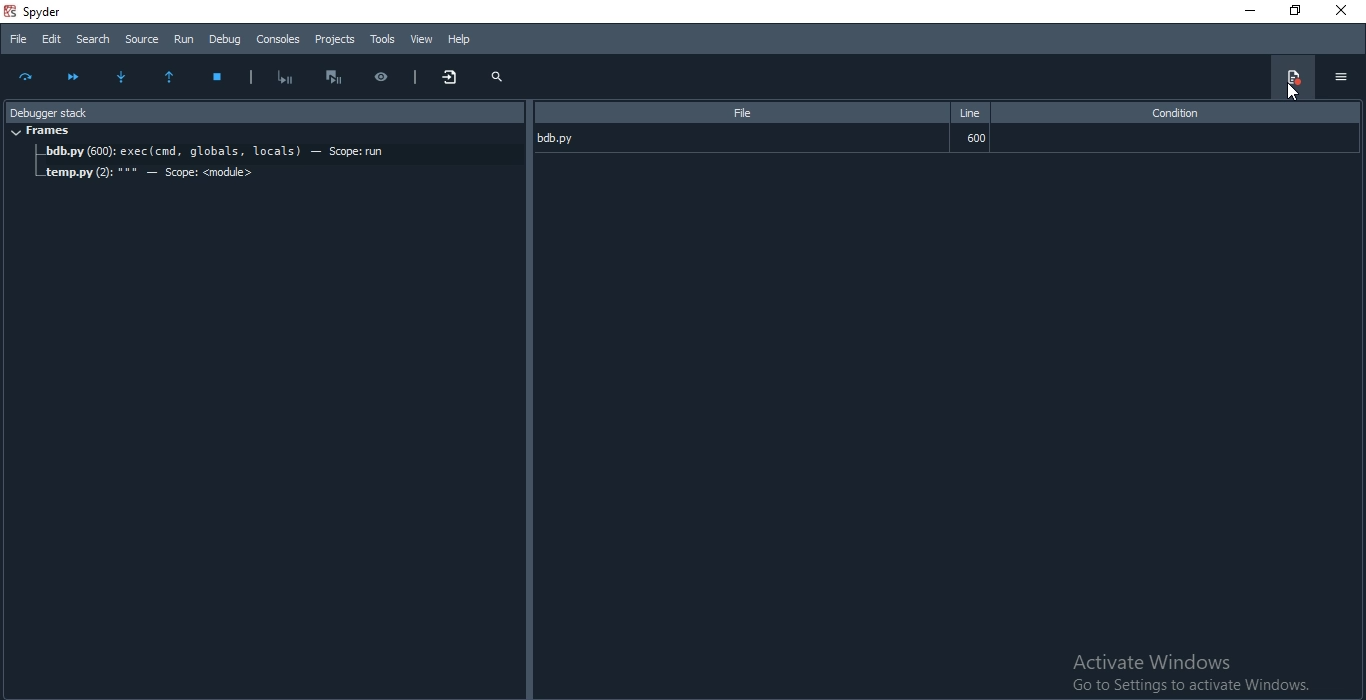  What do you see at coordinates (142, 38) in the screenshot?
I see `Source` at bounding box center [142, 38].